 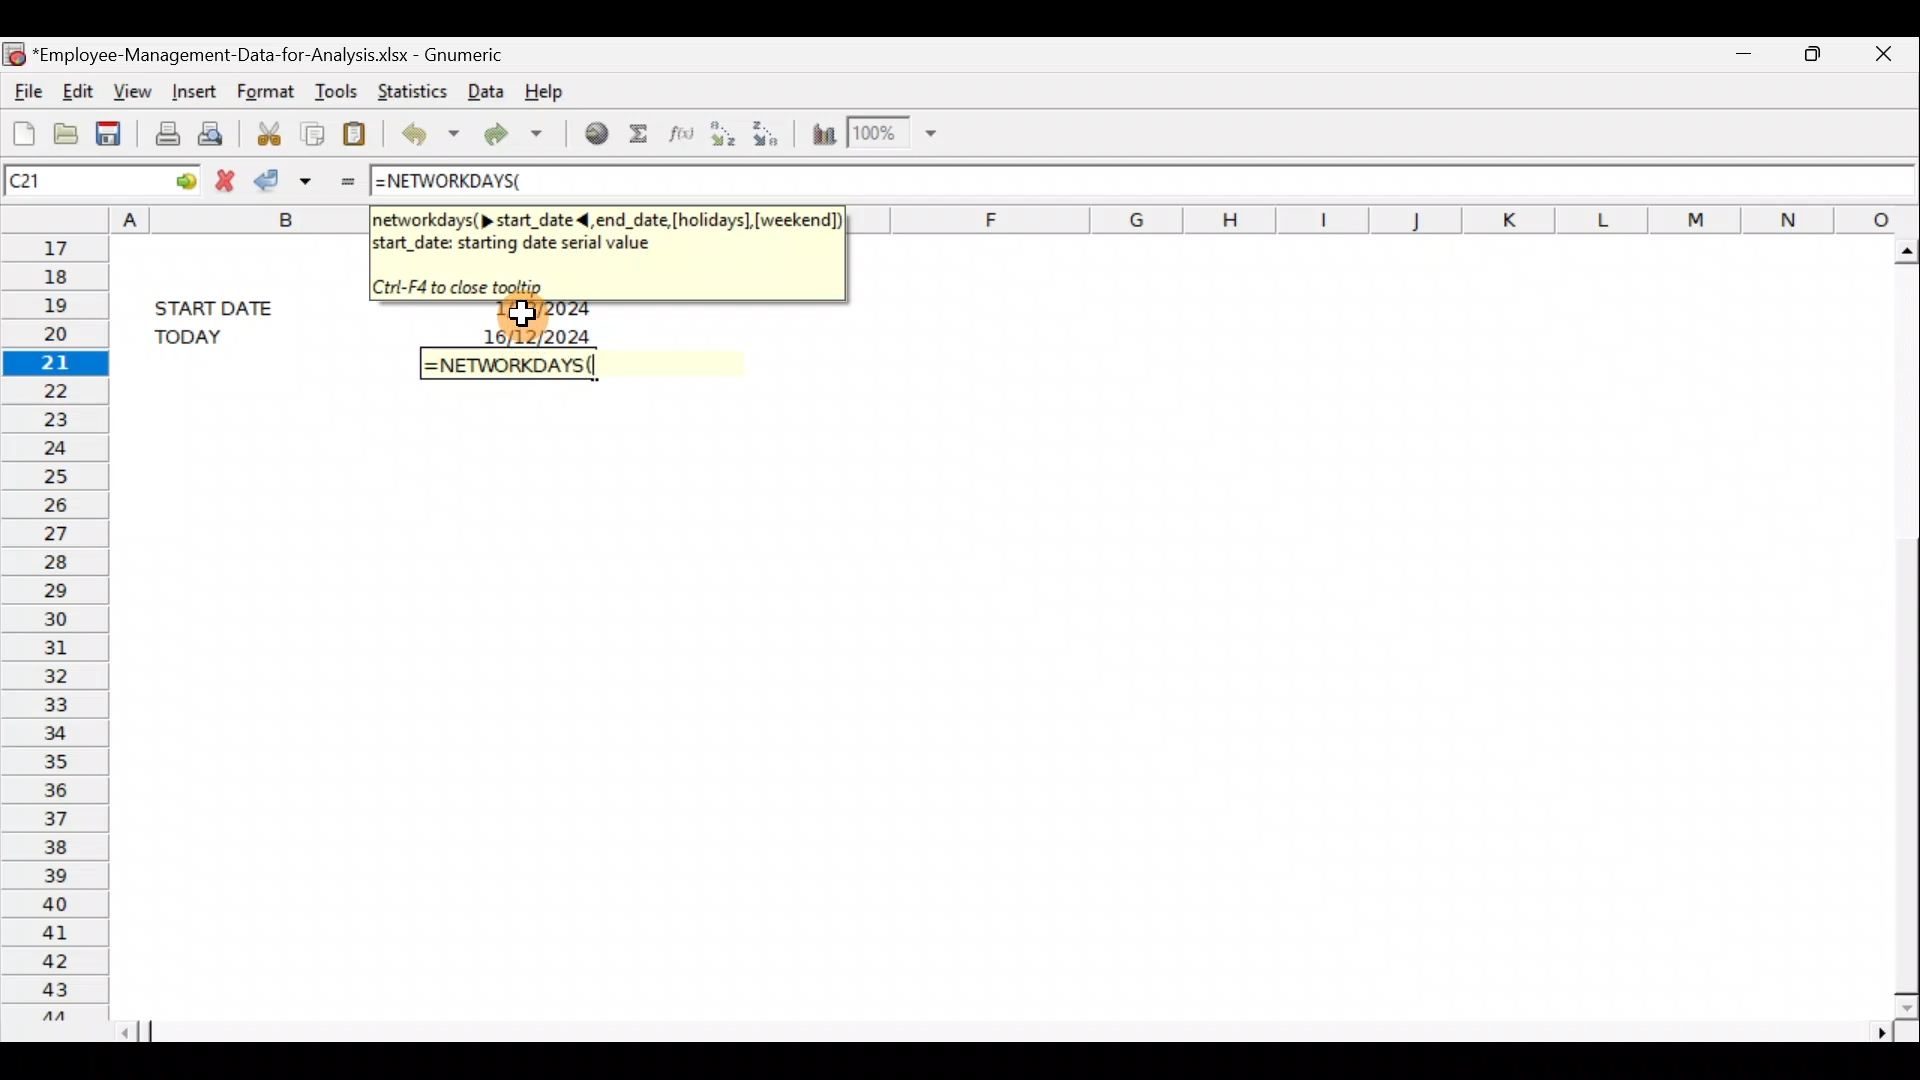 I want to click on =NETWORKDAYS(, so click(x=460, y=183).